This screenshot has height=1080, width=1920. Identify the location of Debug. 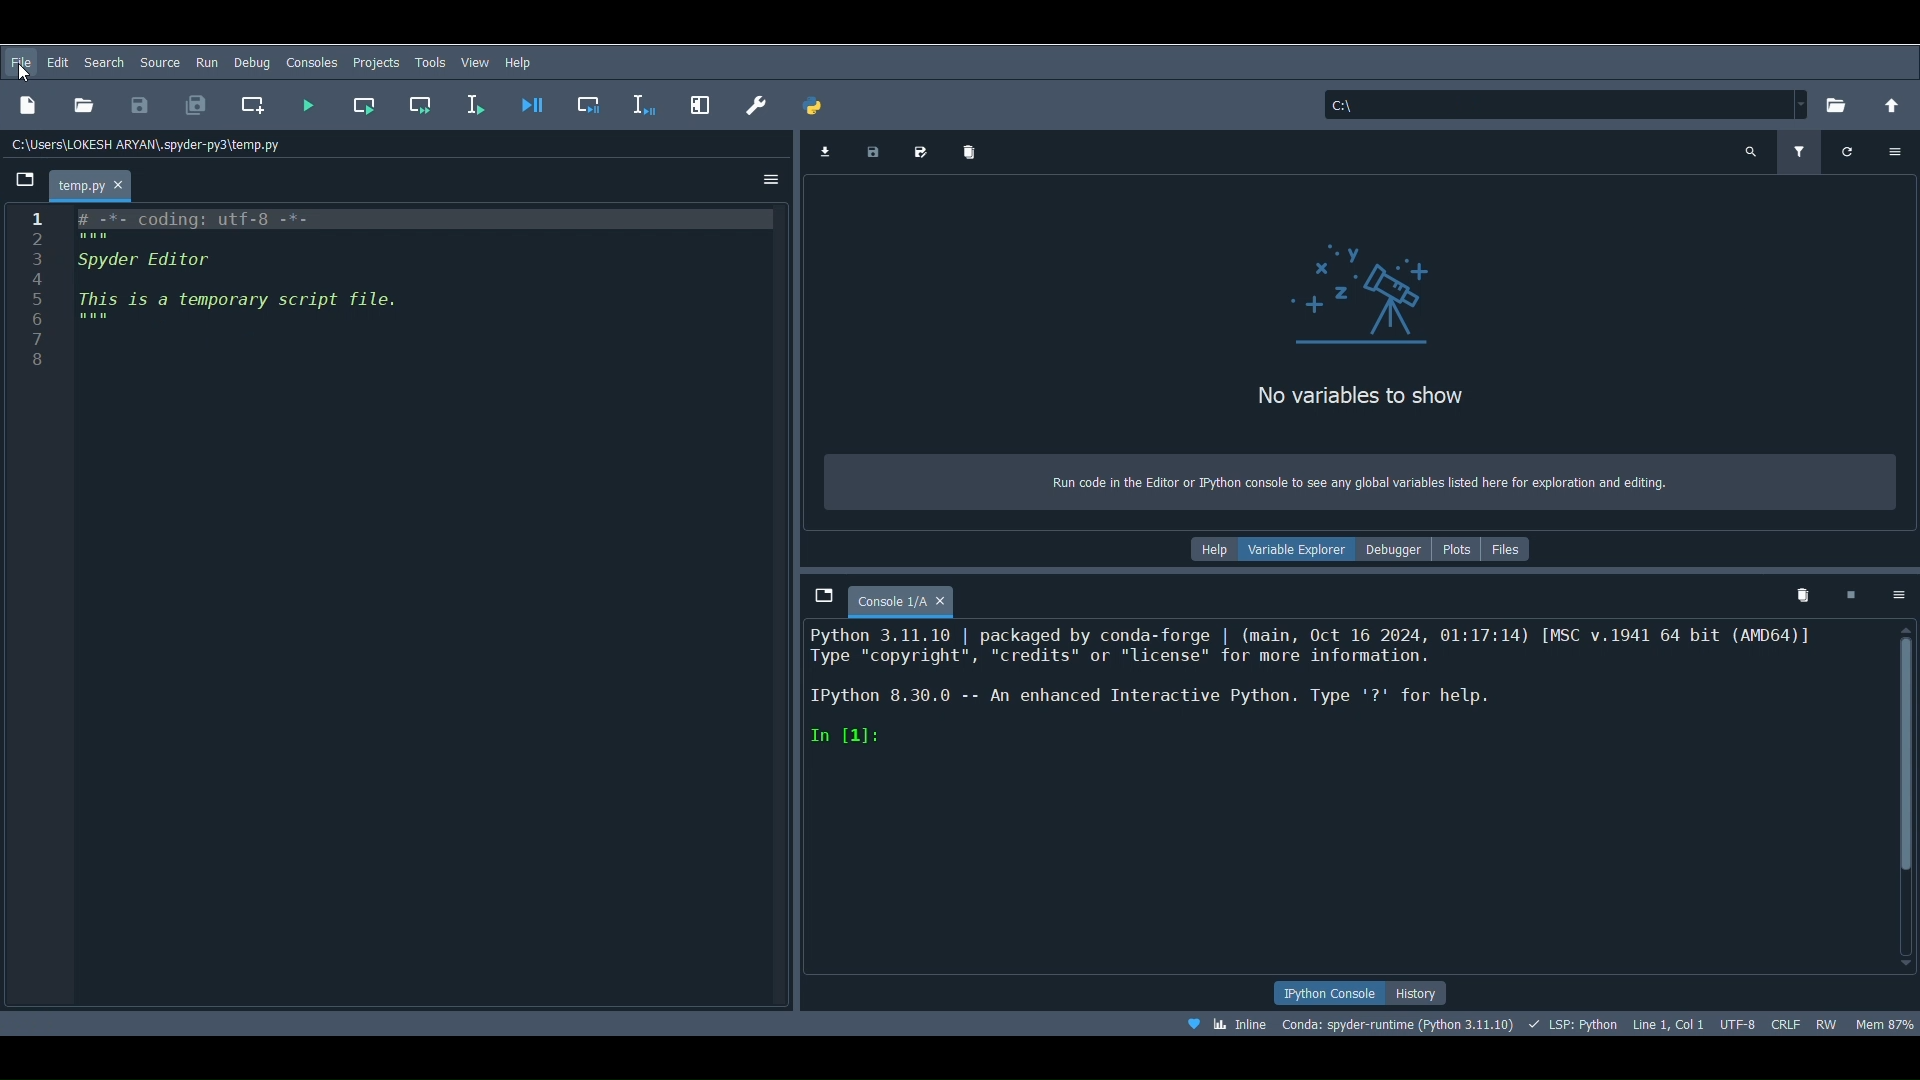
(252, 61).